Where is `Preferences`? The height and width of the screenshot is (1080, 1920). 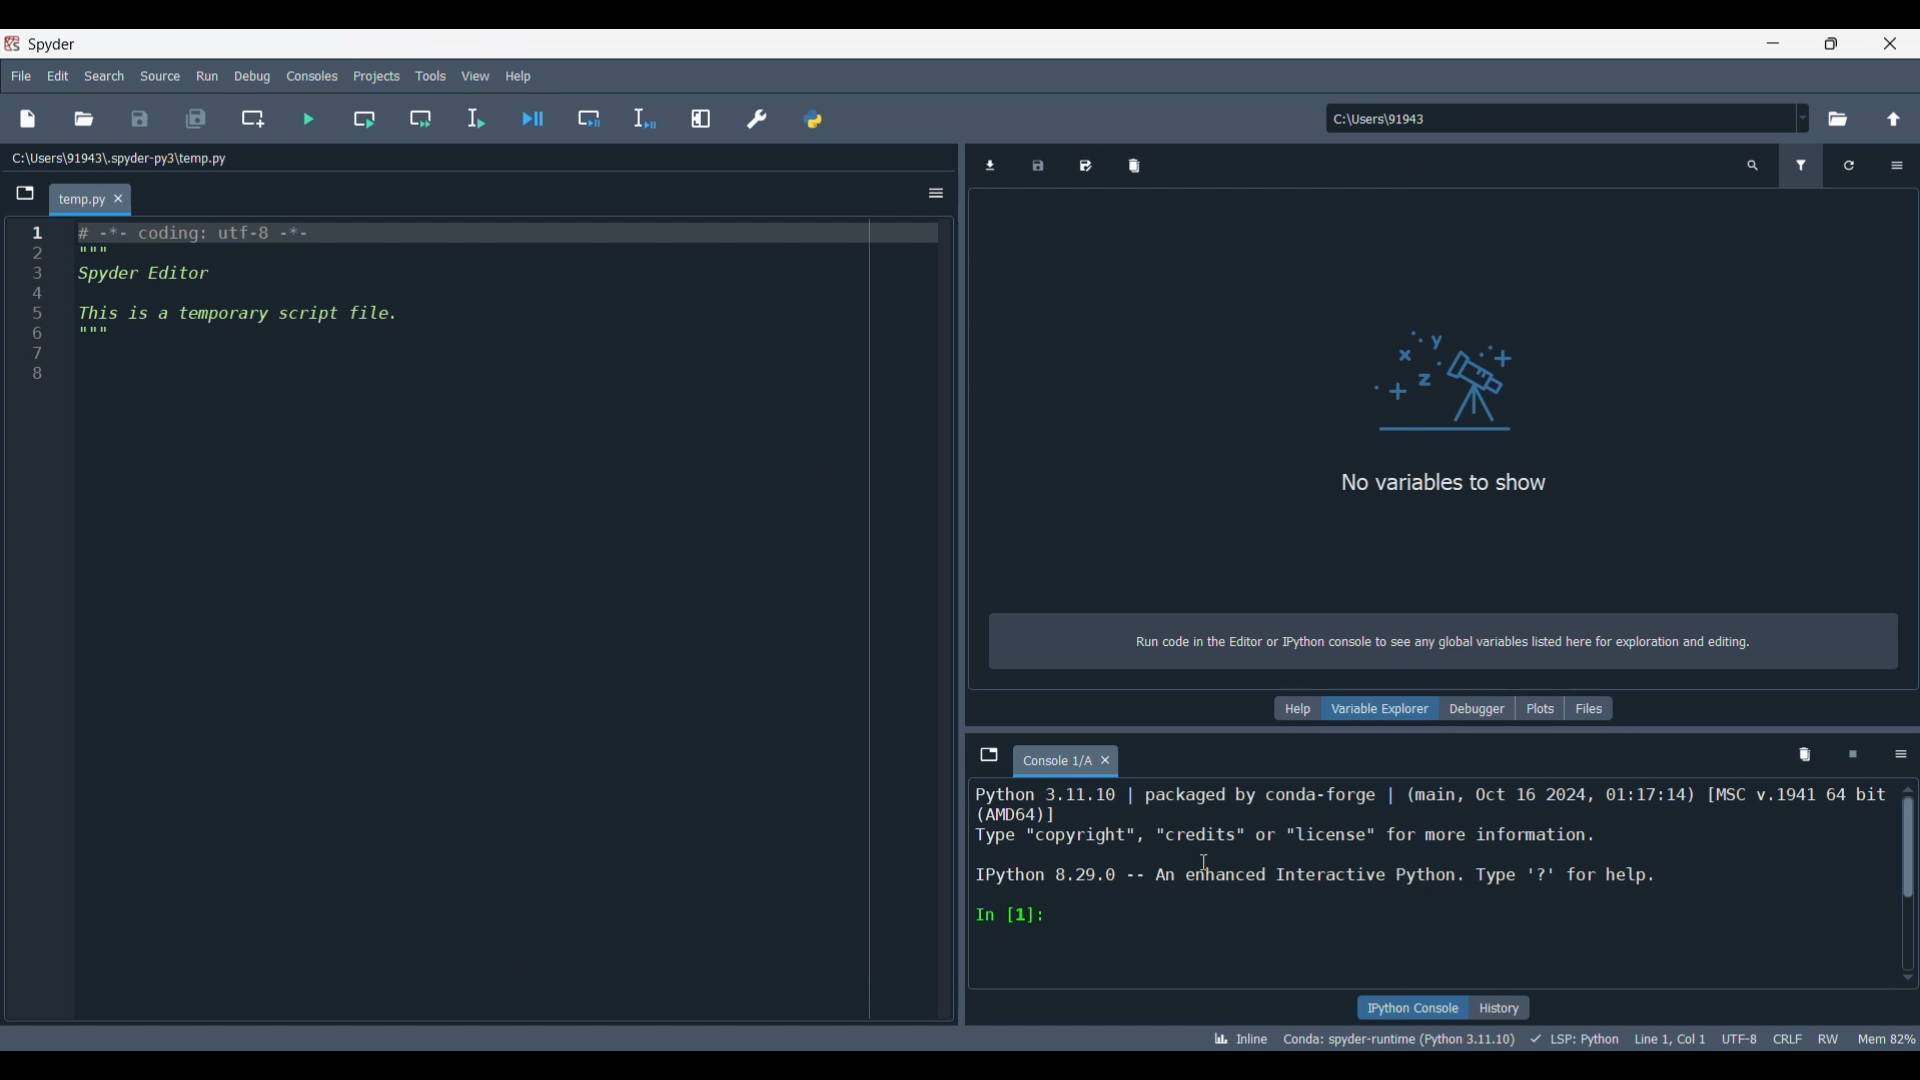
Preferences is located at coordinates (758, 119).